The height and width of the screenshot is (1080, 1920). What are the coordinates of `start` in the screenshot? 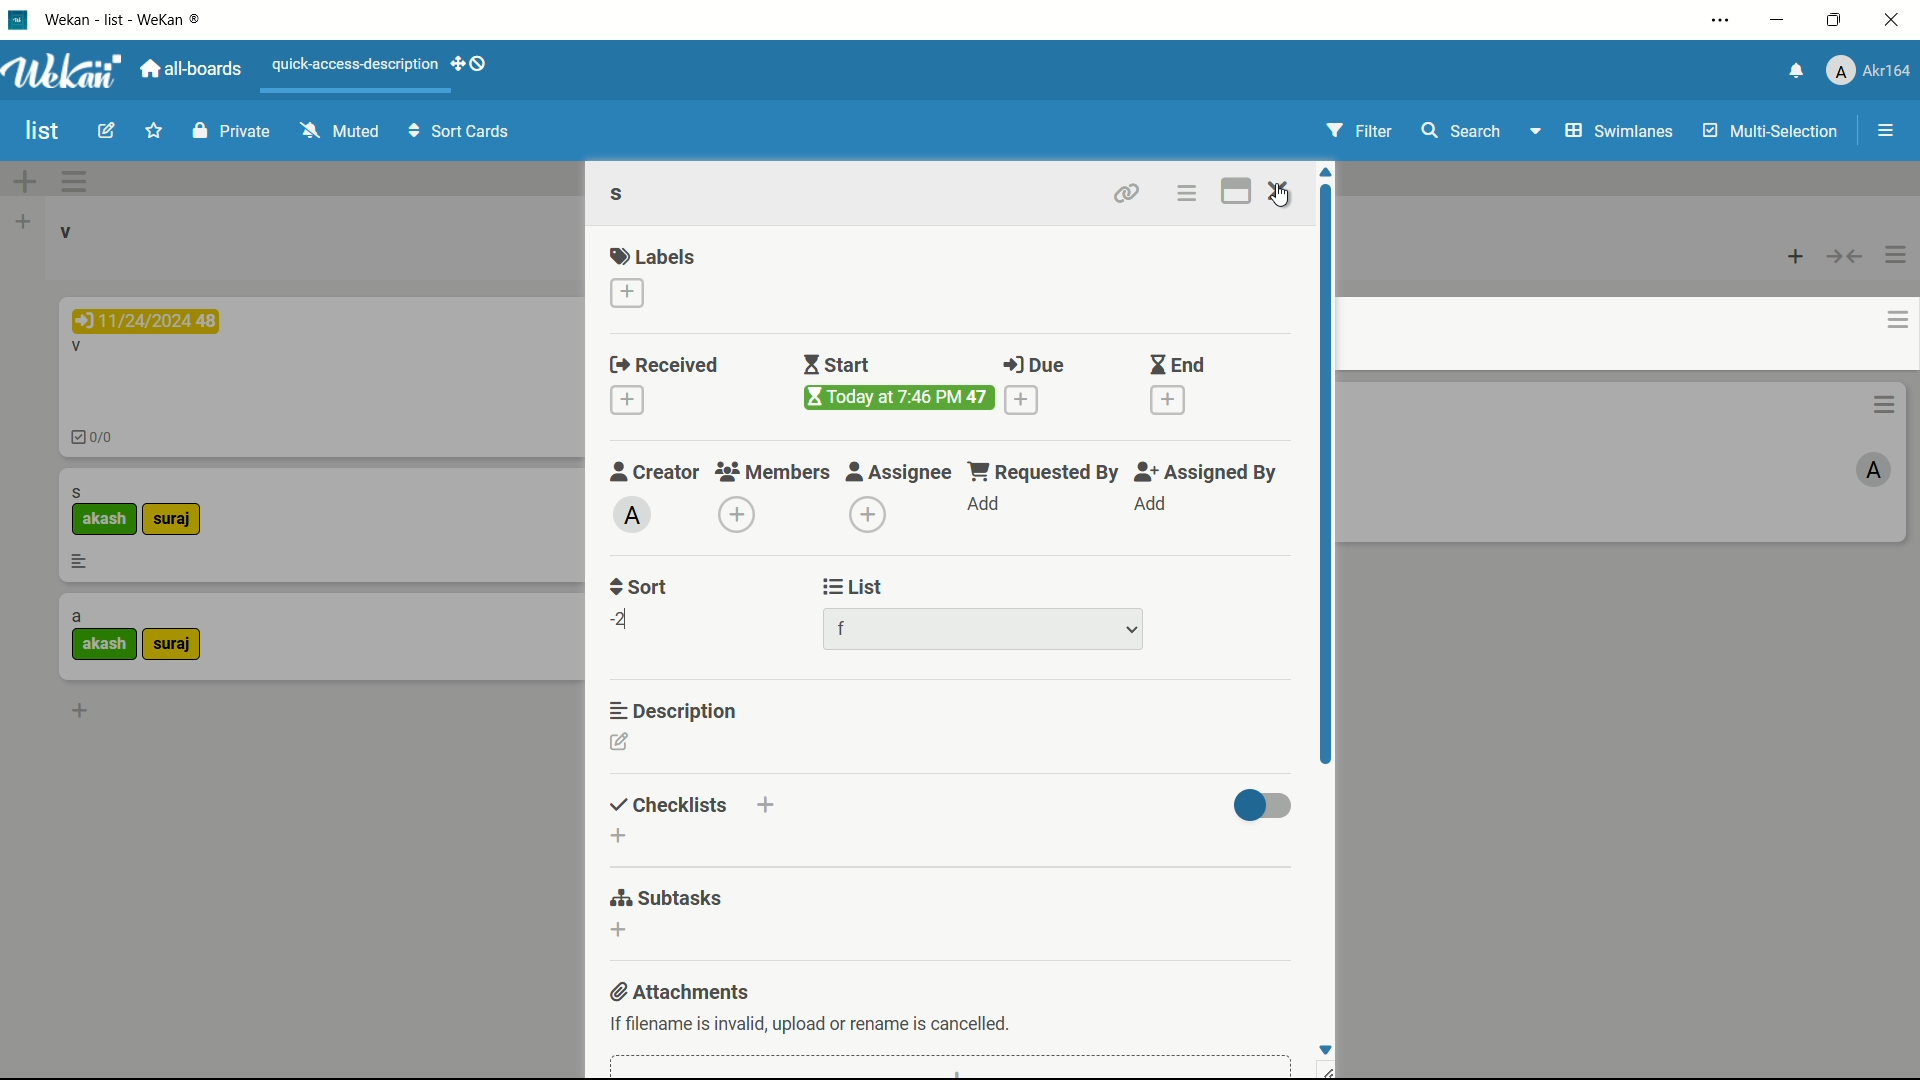 It's located at (841, 365).